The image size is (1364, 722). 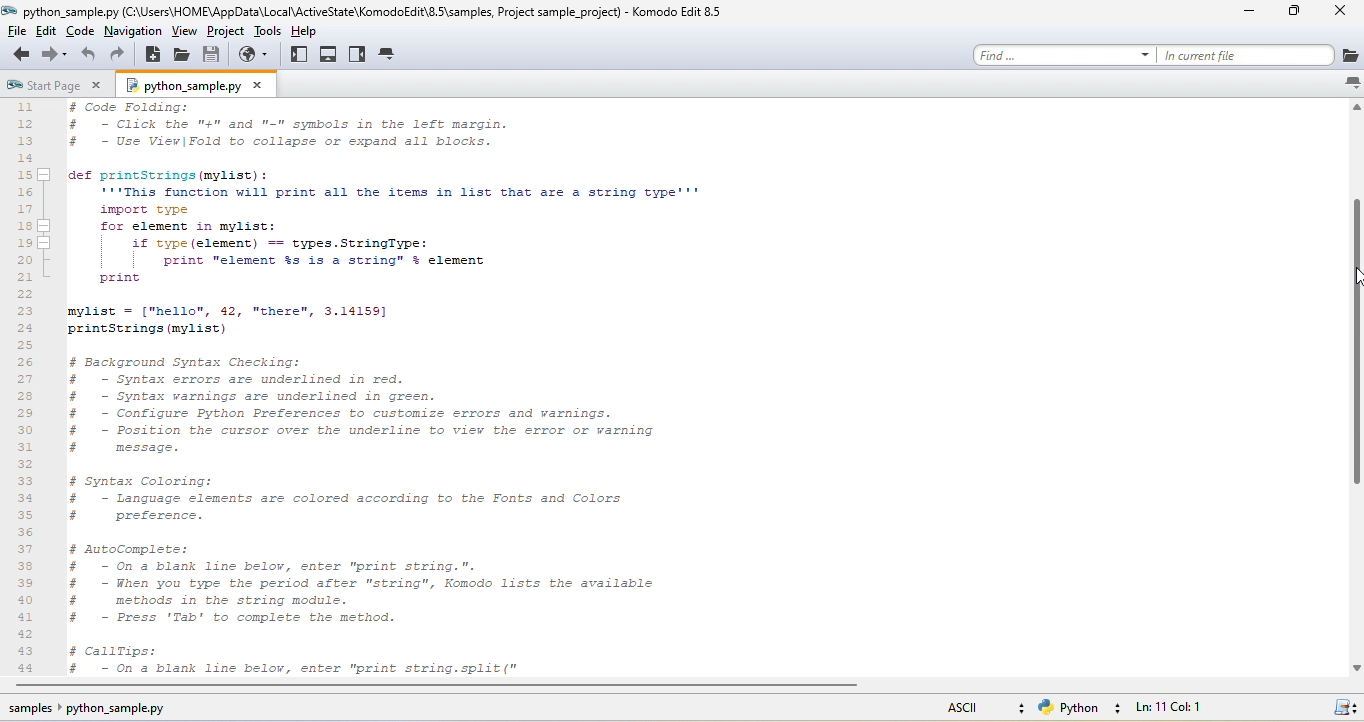 I want to click on navigation, so click(x=135, y=32).